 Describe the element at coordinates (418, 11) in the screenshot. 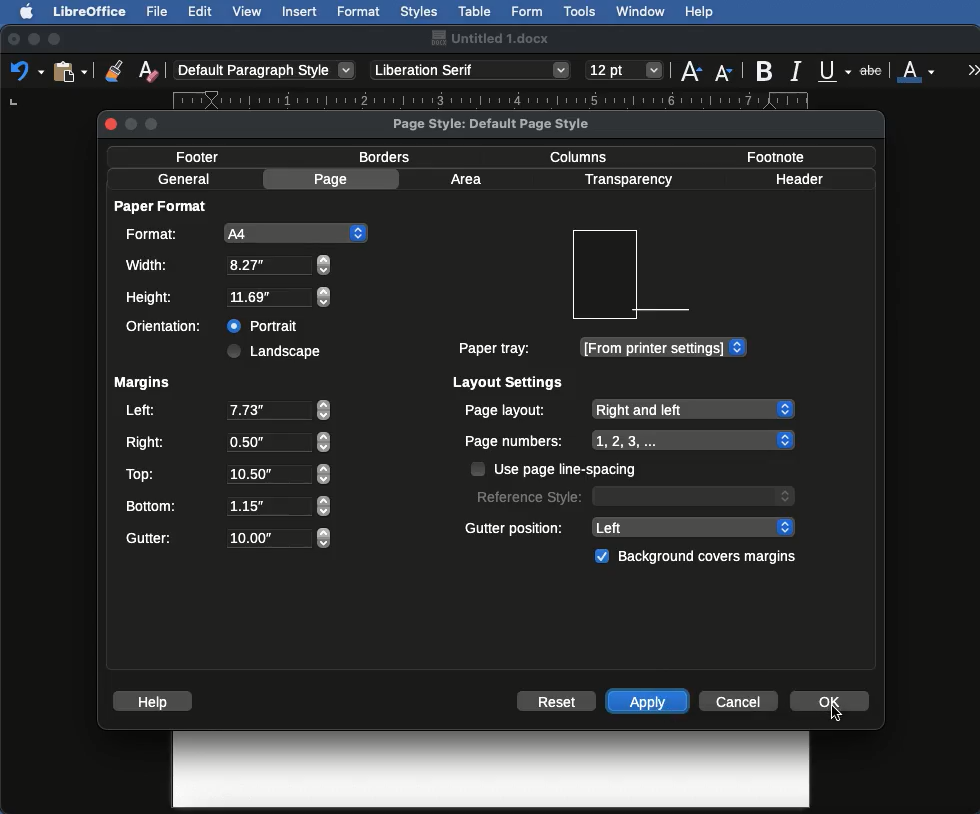

I see `Styles` at that location.